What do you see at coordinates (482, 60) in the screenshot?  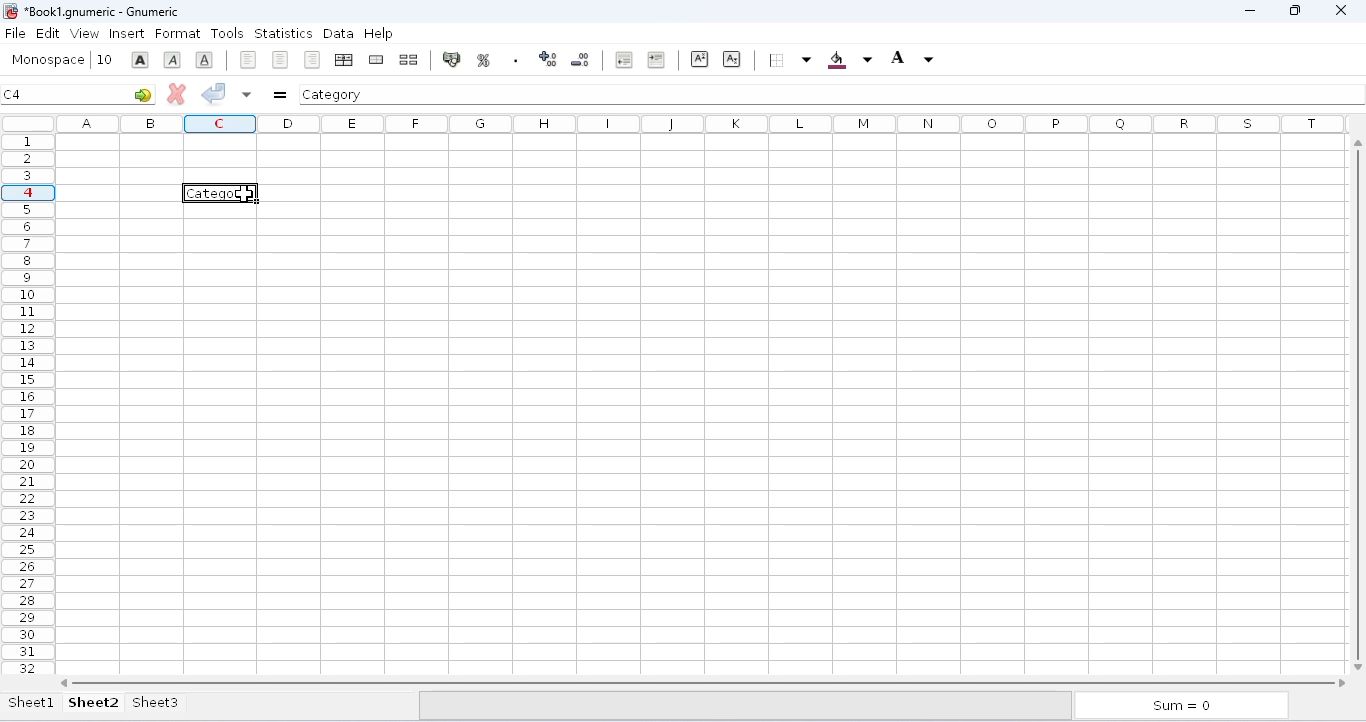 I see `format the selection as percentage` at bounding box center [482, 60].